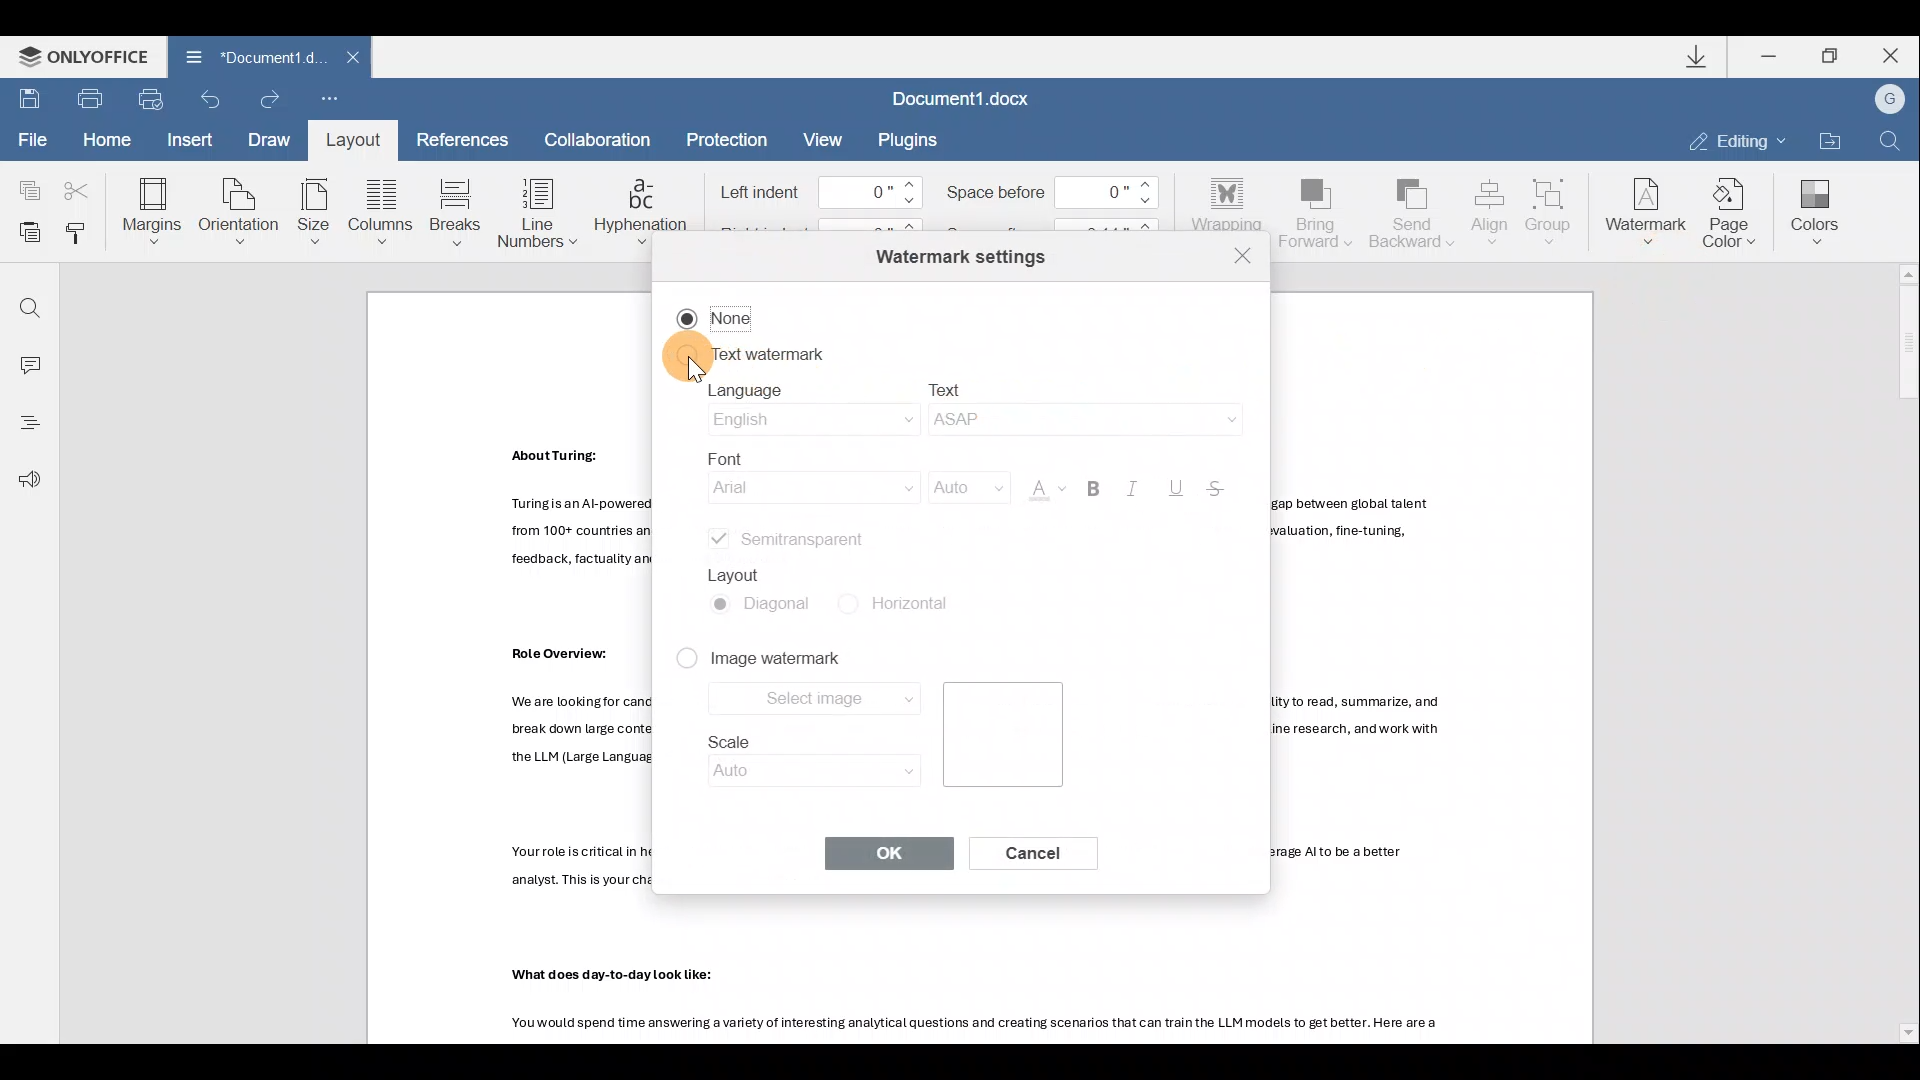 This screenshot has width=1920, height=1080. Describe the element at coordinates (358, 57) in the screenshot. I see `Close` at that location.